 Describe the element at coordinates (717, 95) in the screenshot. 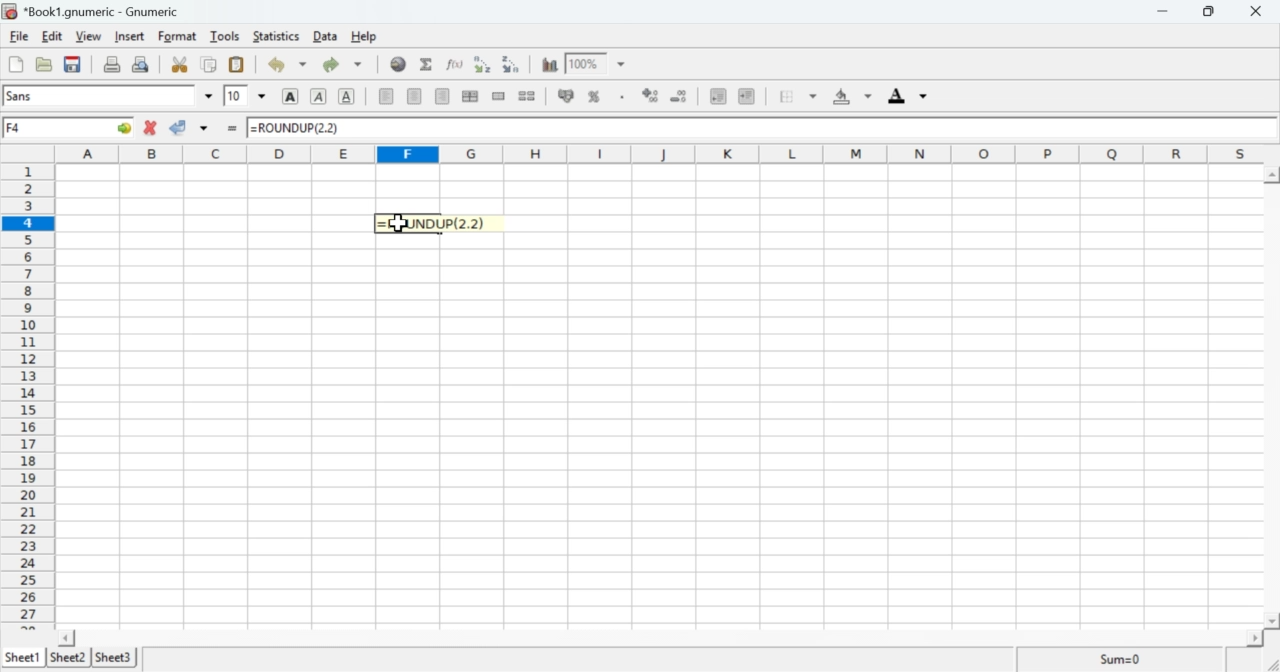

I see `Decrease indent` at that location.